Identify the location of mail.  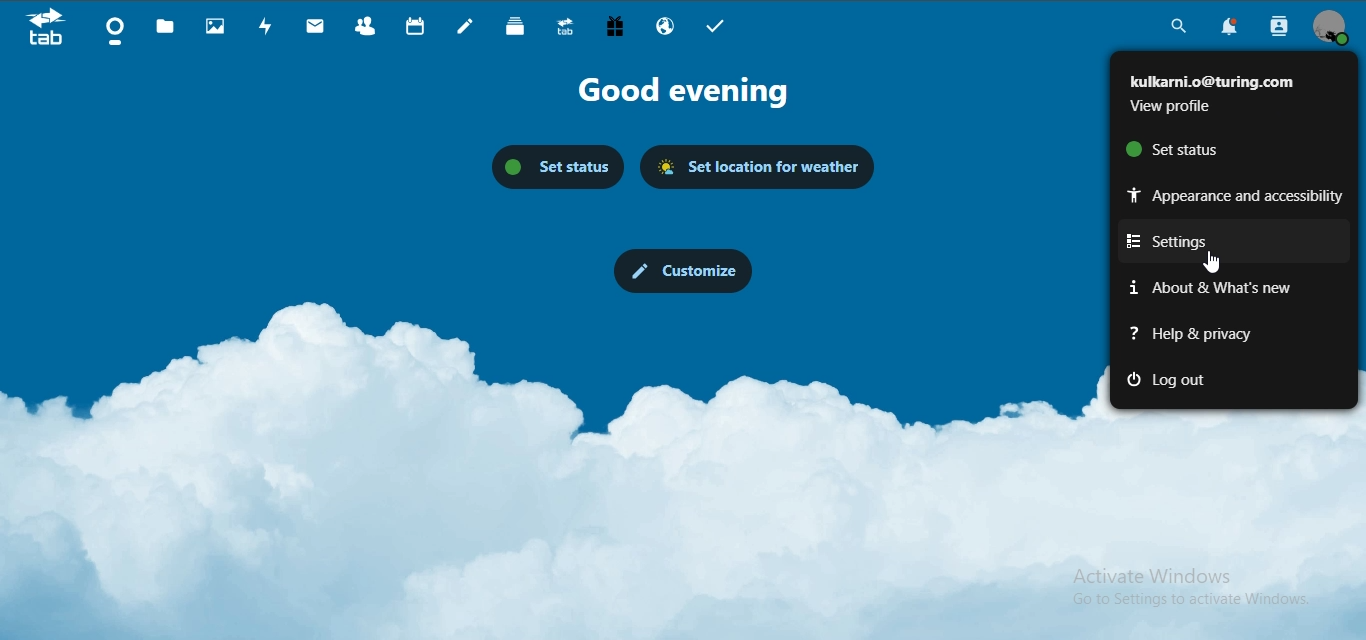
(316, 27).